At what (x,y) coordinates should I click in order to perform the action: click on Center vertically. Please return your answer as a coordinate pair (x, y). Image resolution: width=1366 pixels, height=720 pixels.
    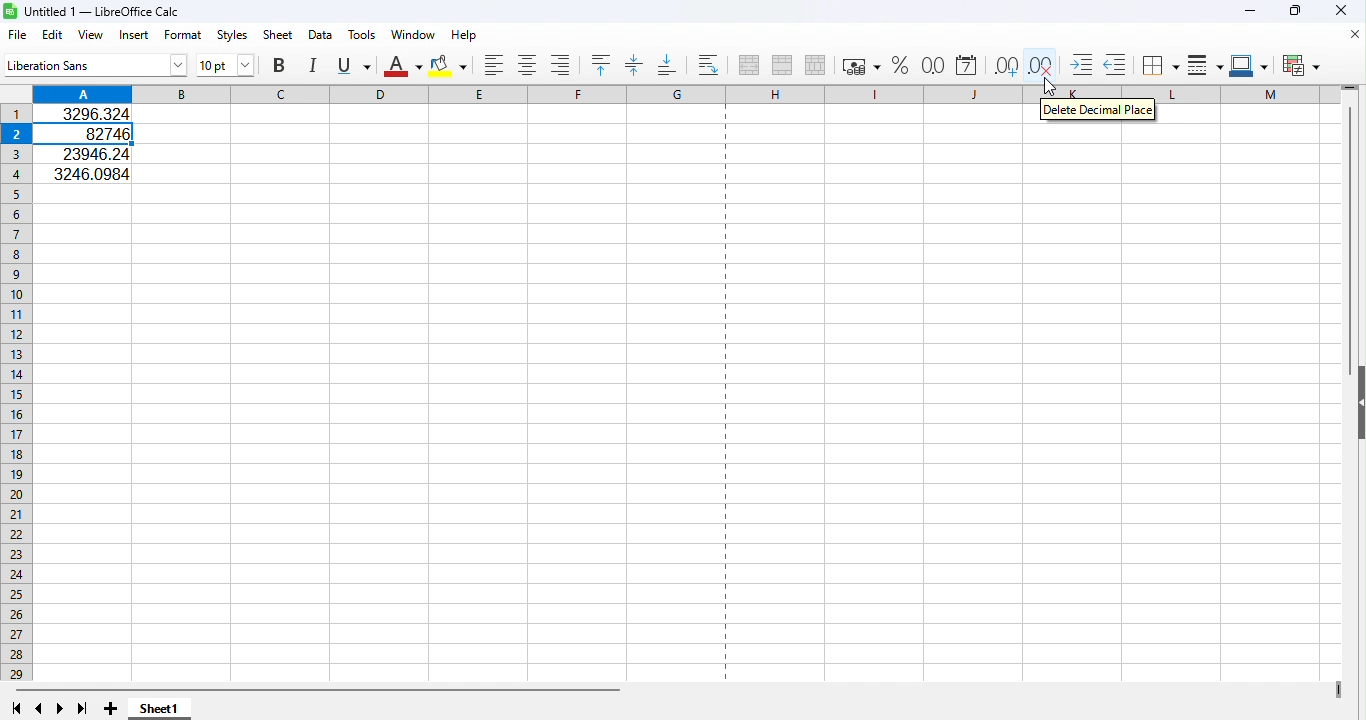
    Looking at the image, I should click on (634, 62).